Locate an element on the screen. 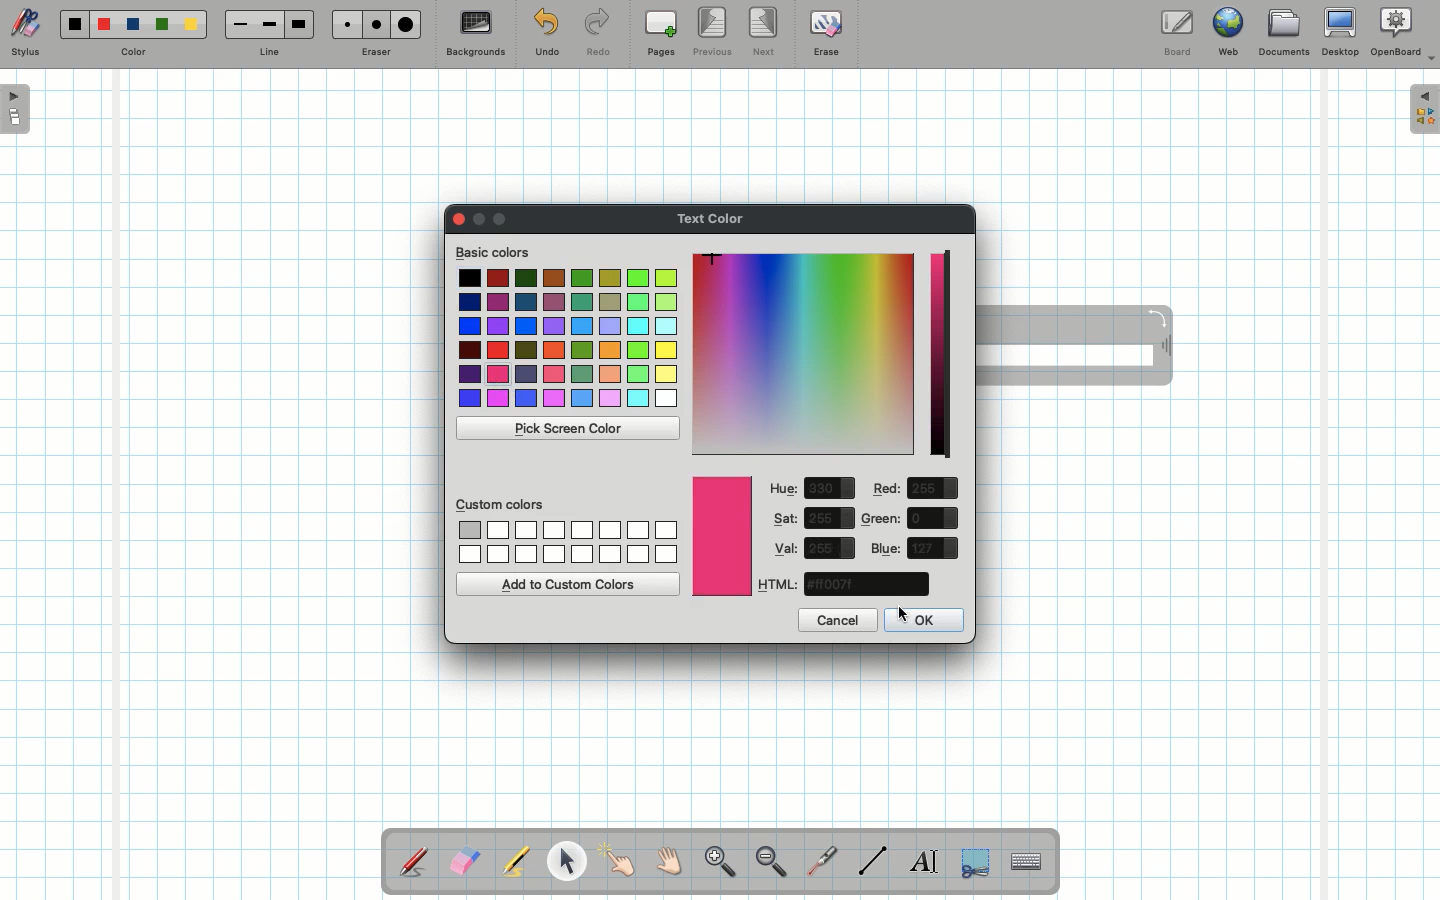  Grab is located at coordinates (670, 864).